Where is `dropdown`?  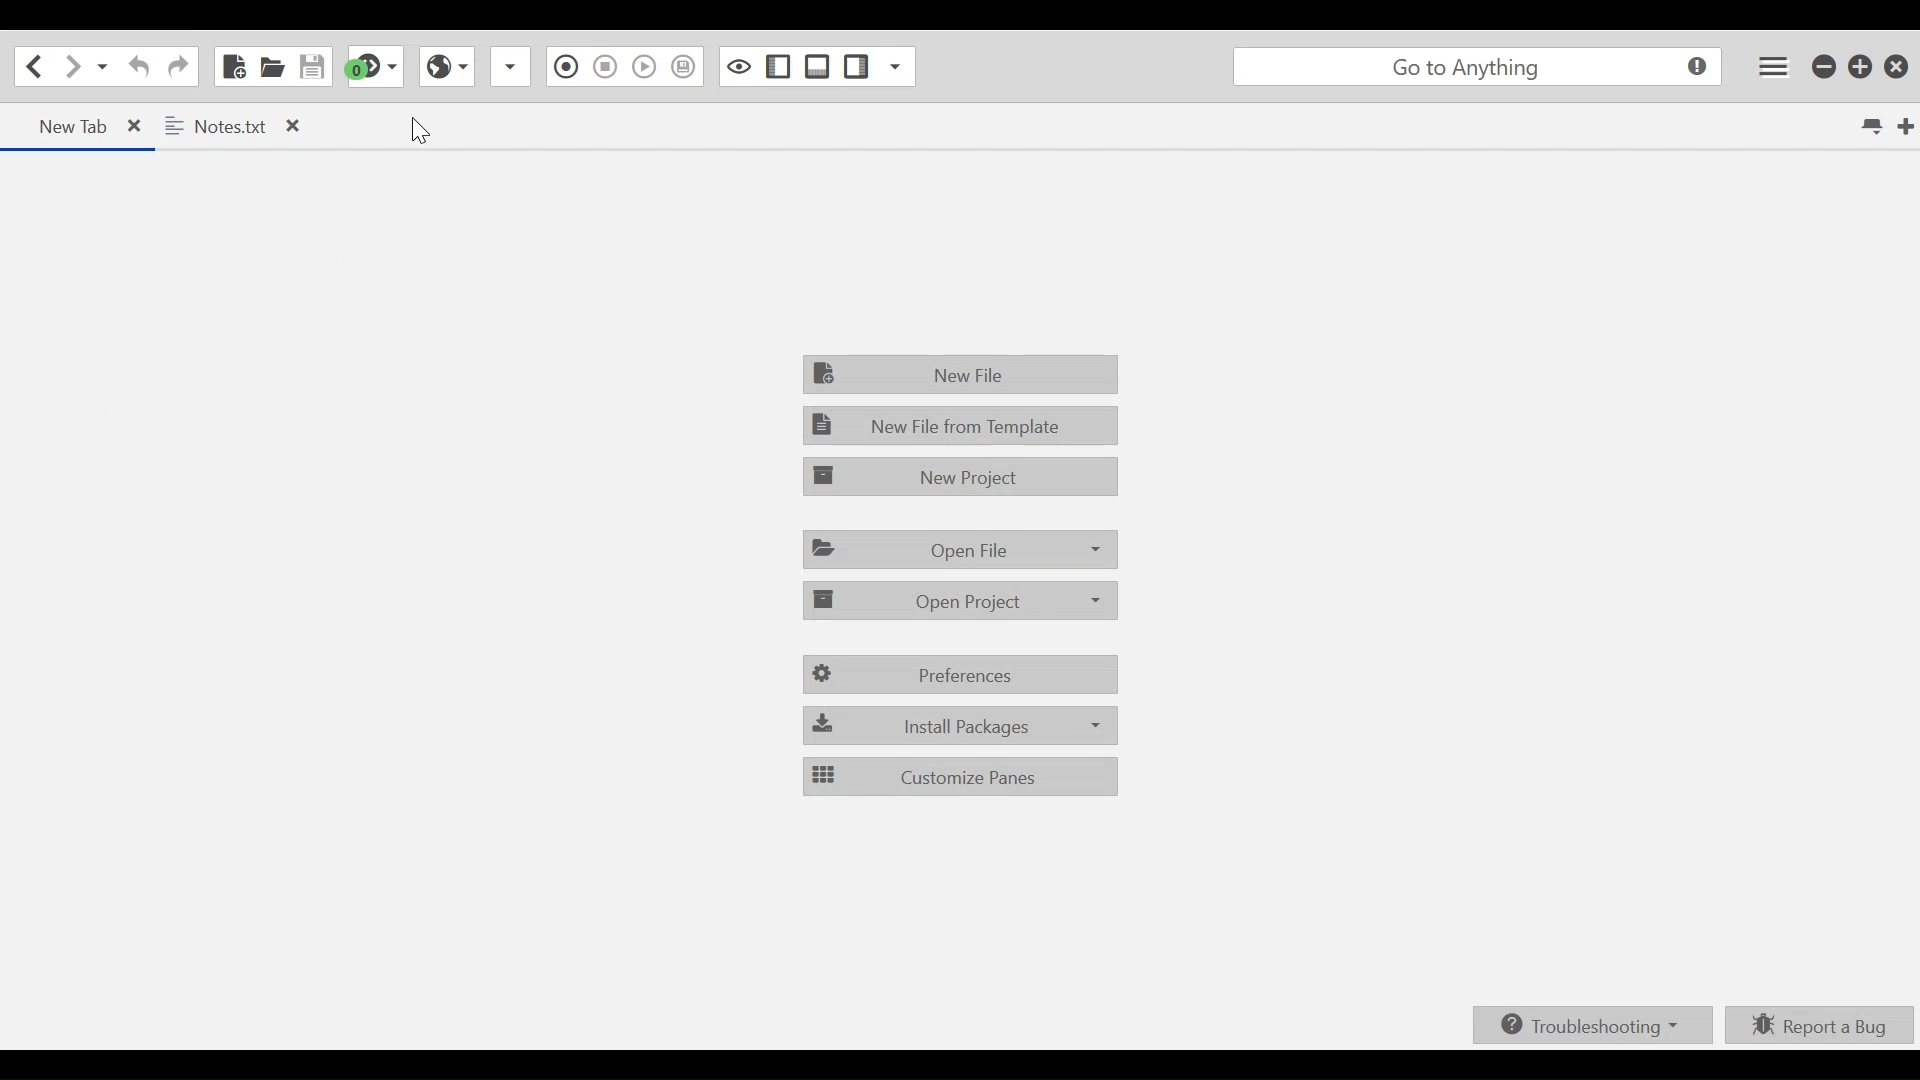 dropdown is located at coordinates (508, 69).